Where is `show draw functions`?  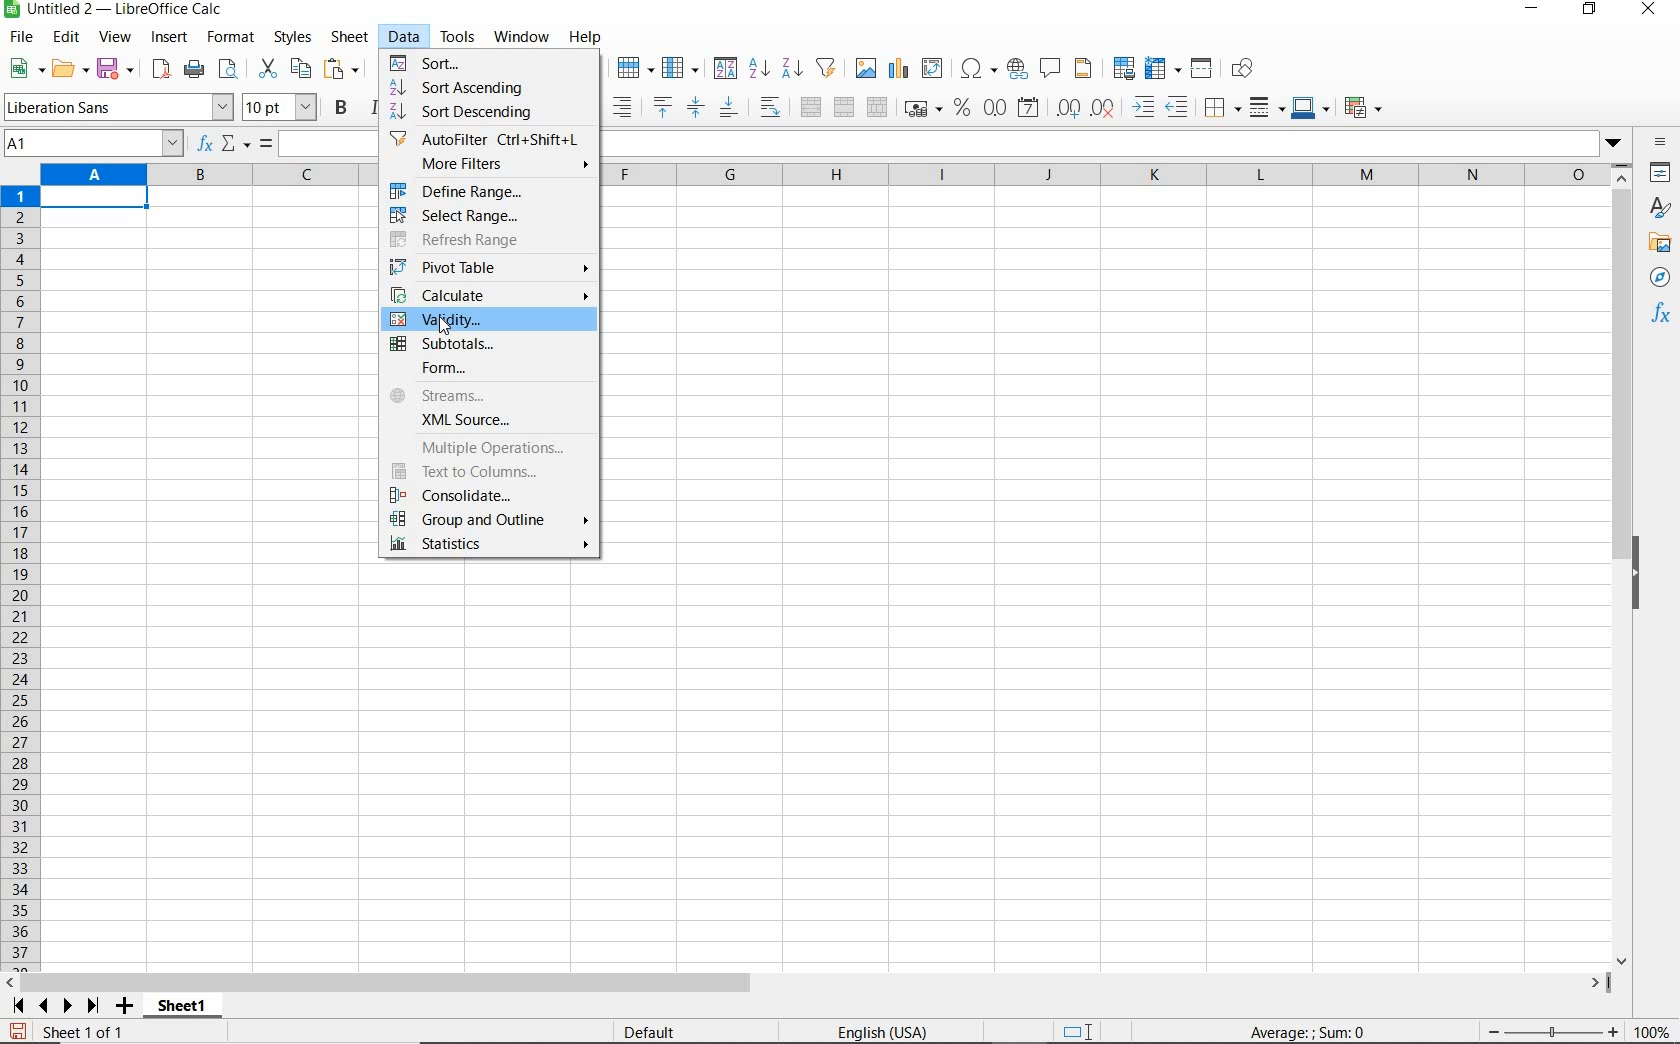
show draw functions is located at coordinates (1246, 69).